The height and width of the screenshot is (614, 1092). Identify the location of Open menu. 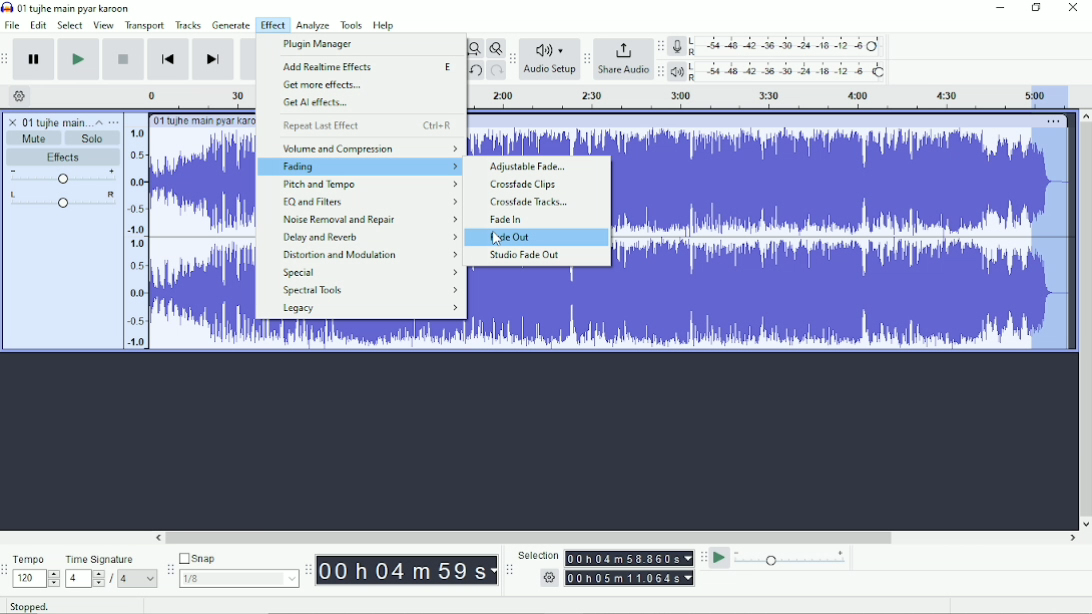
(115, 122).